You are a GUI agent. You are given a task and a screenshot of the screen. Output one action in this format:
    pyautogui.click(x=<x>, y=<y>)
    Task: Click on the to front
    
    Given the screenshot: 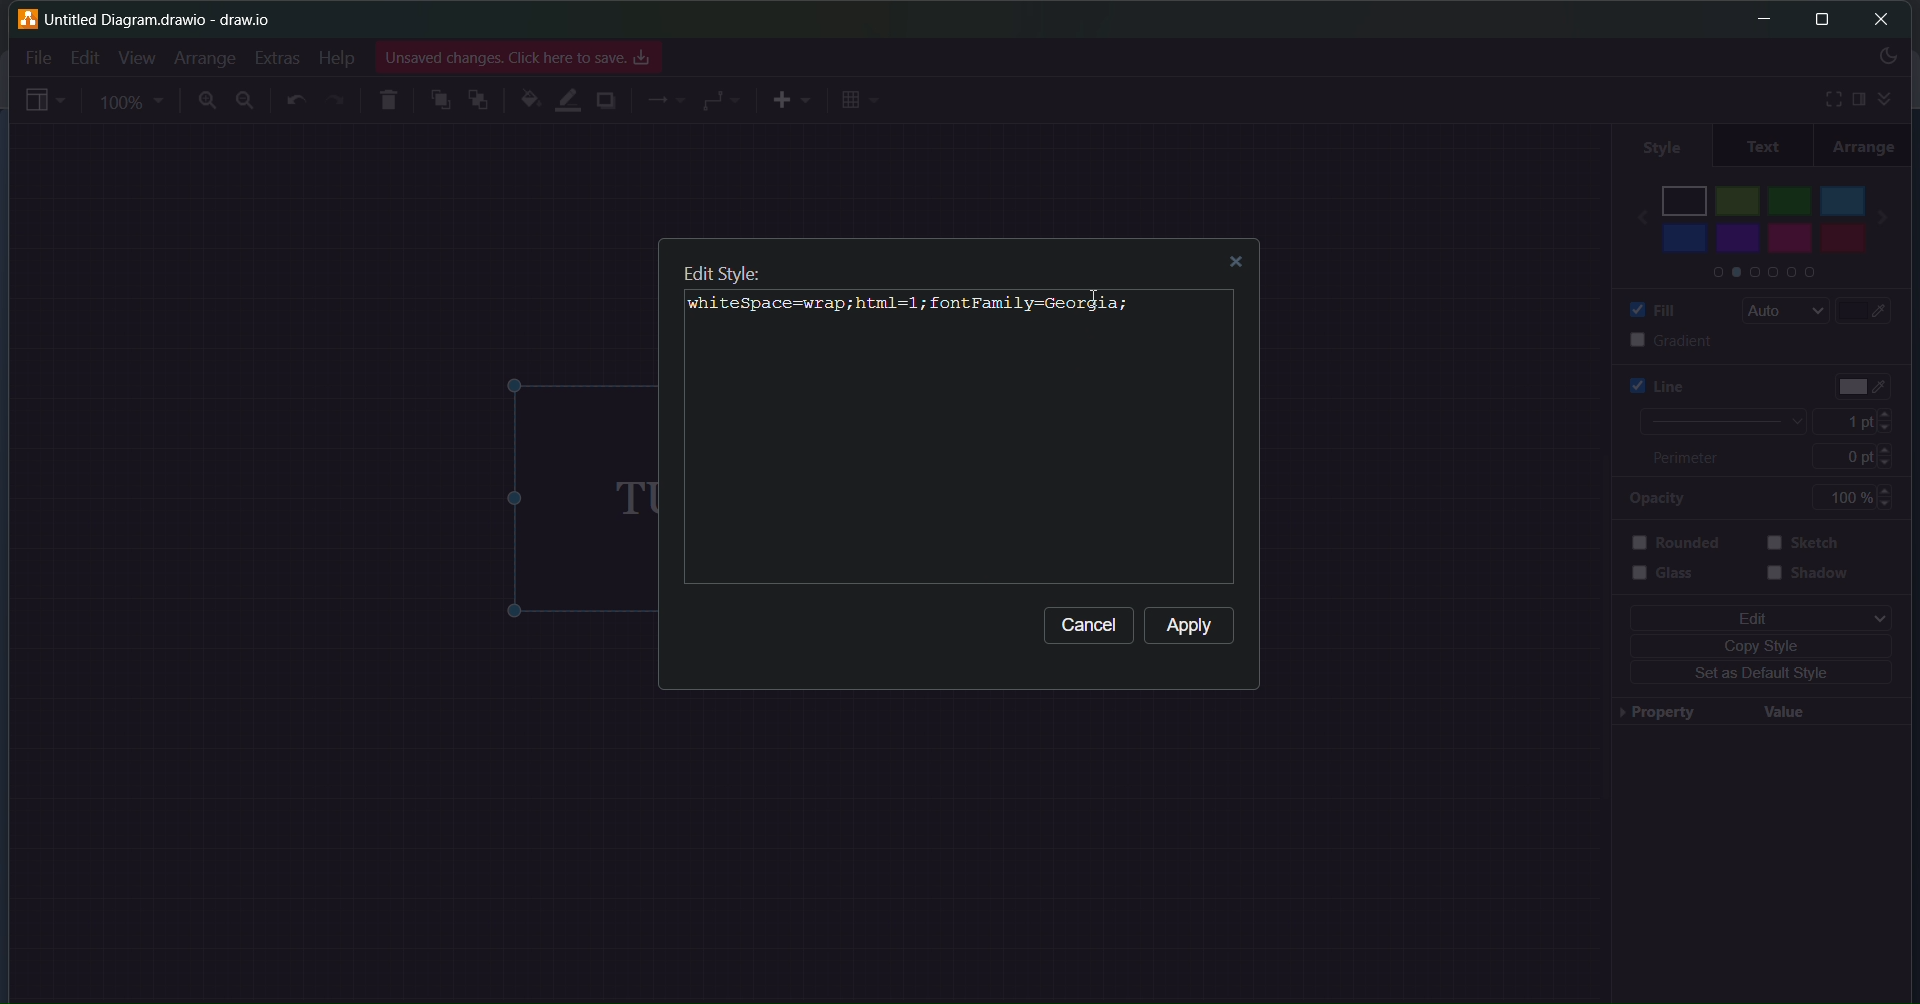 What is the action you would take?
    pyautogui.click(x=439, y=99)
    